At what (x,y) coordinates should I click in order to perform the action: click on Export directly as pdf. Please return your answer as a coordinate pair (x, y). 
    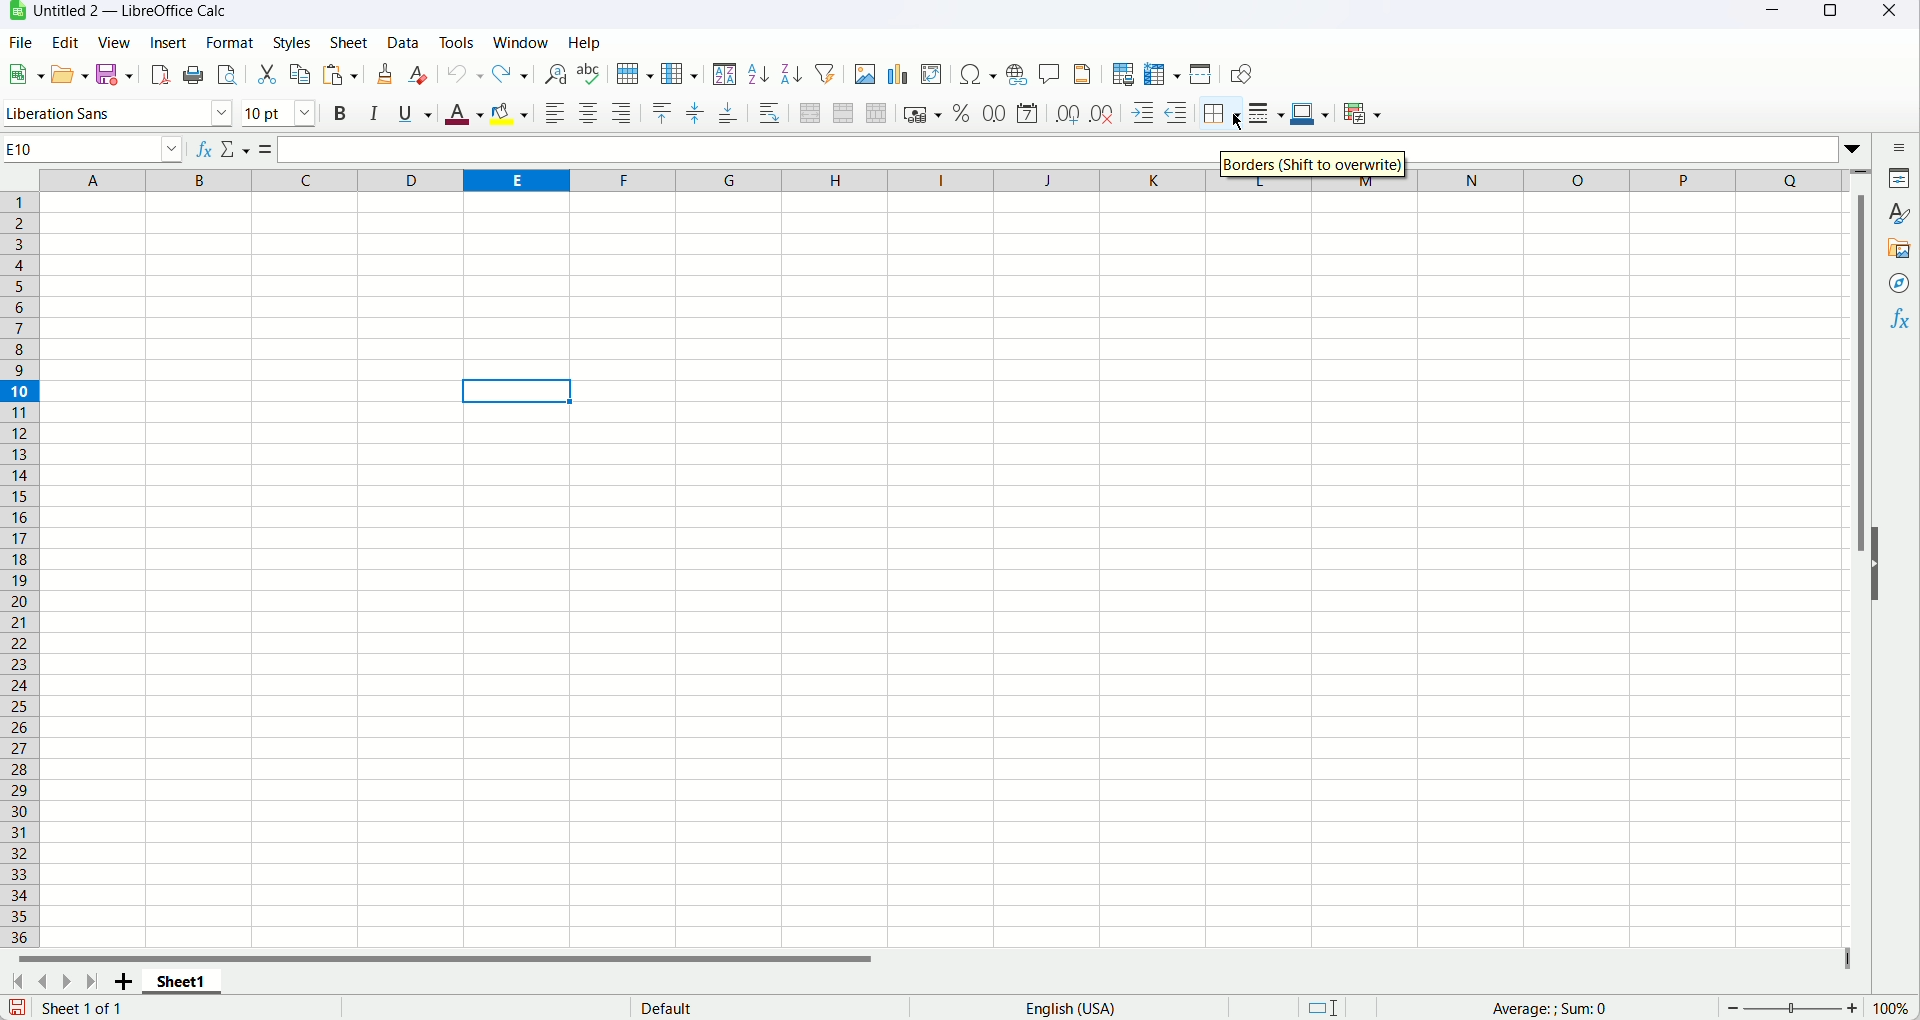
    Looking at the image, I should click on (163, 76).